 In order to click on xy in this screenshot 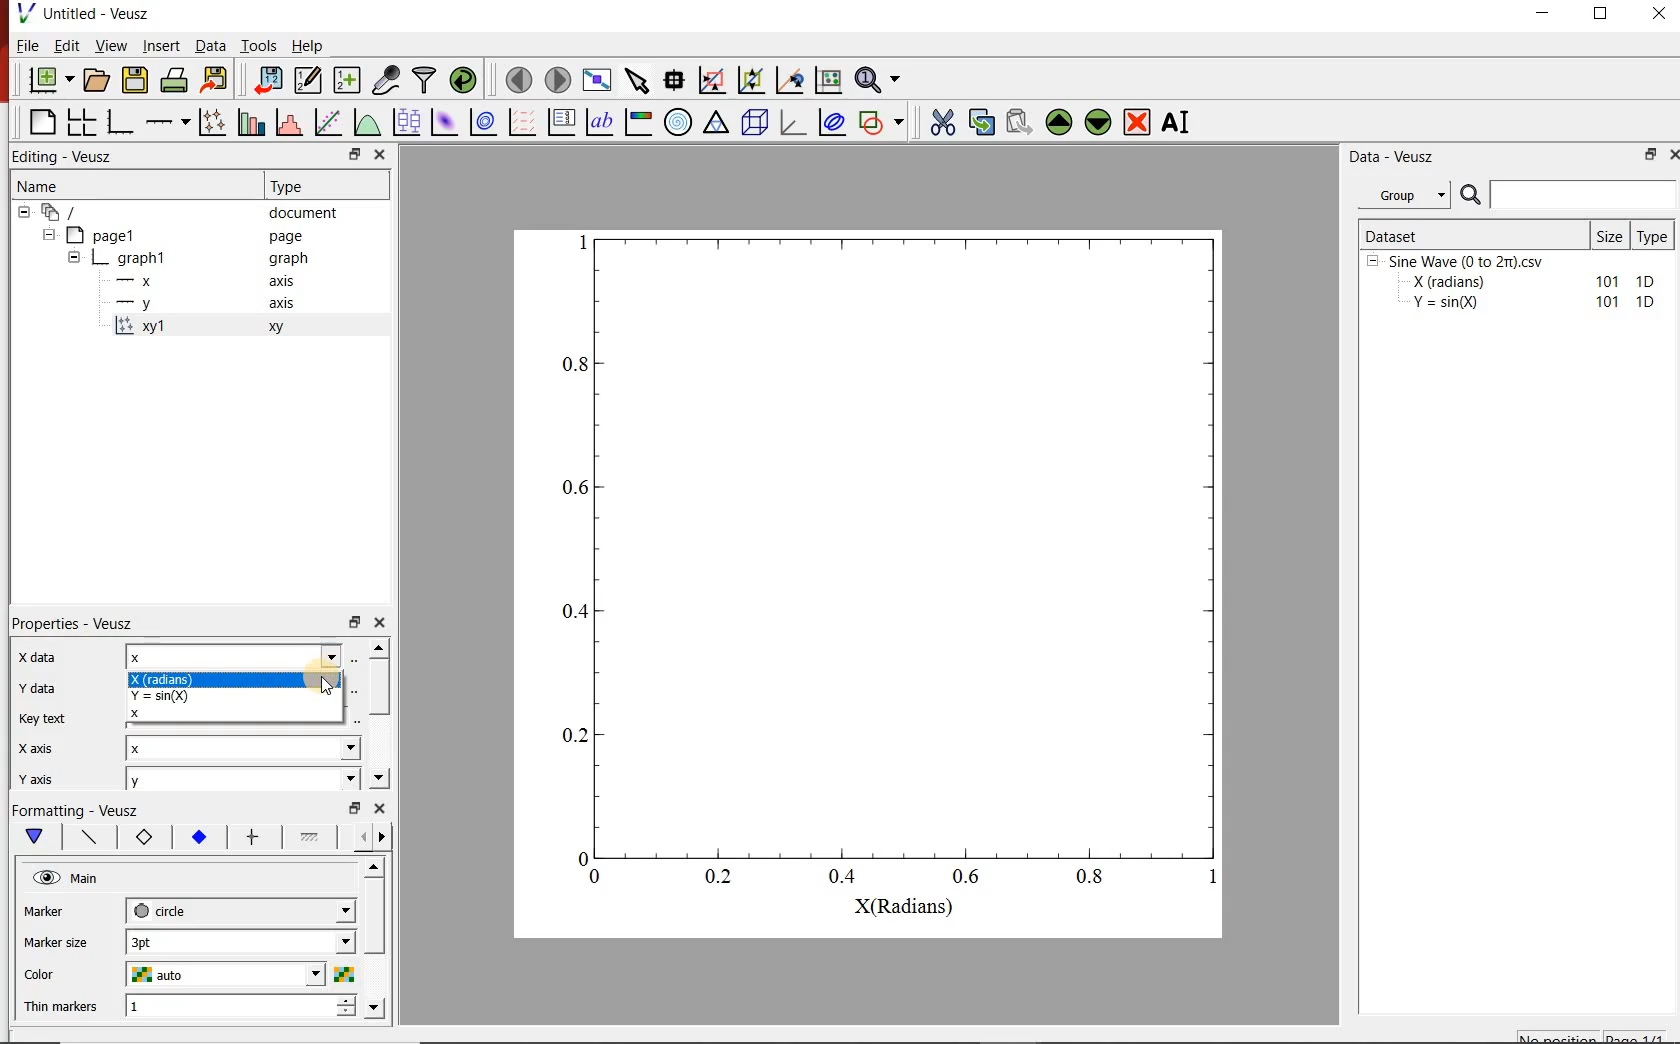, I will do `click(272, 327)`.